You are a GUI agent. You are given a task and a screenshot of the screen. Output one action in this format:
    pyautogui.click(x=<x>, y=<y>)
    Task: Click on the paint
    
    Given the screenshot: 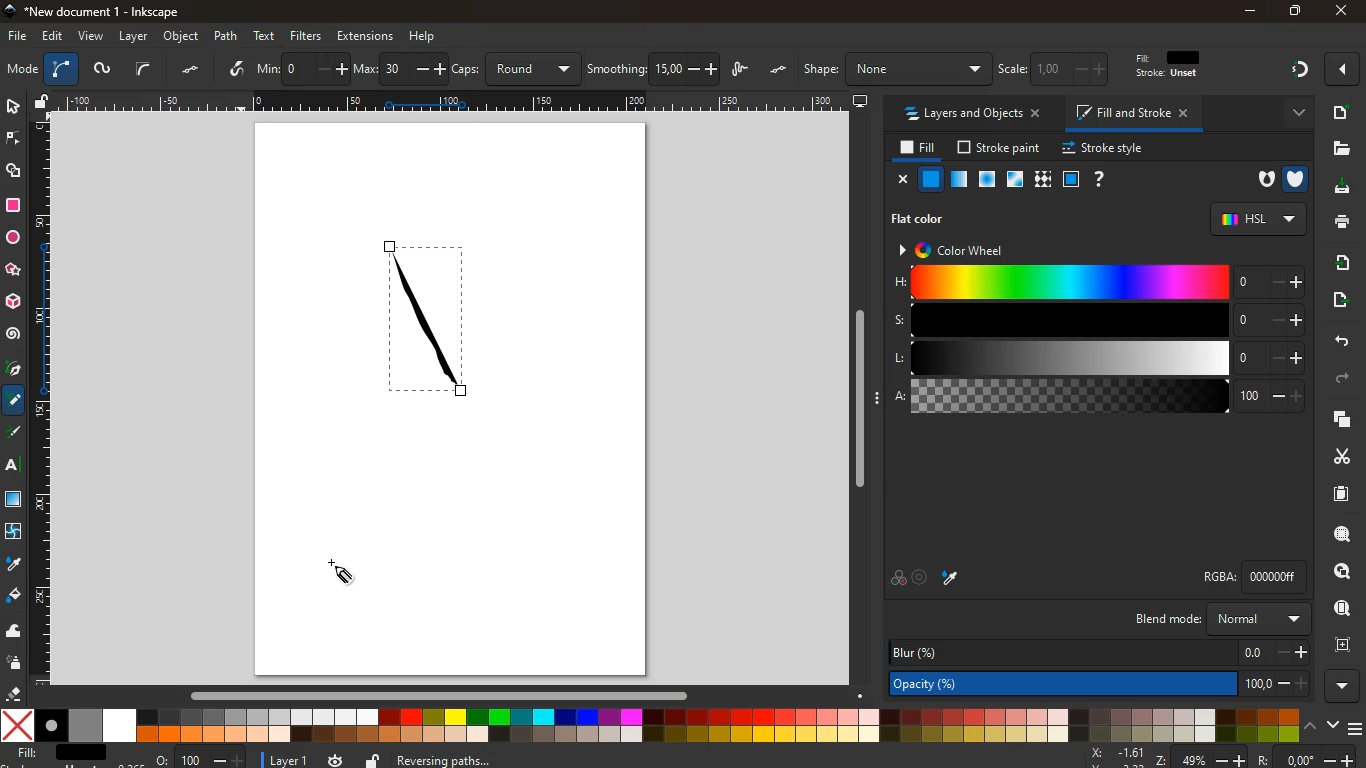 What is the action you would take?
    pyautogui.click(x=15, y=596)
    